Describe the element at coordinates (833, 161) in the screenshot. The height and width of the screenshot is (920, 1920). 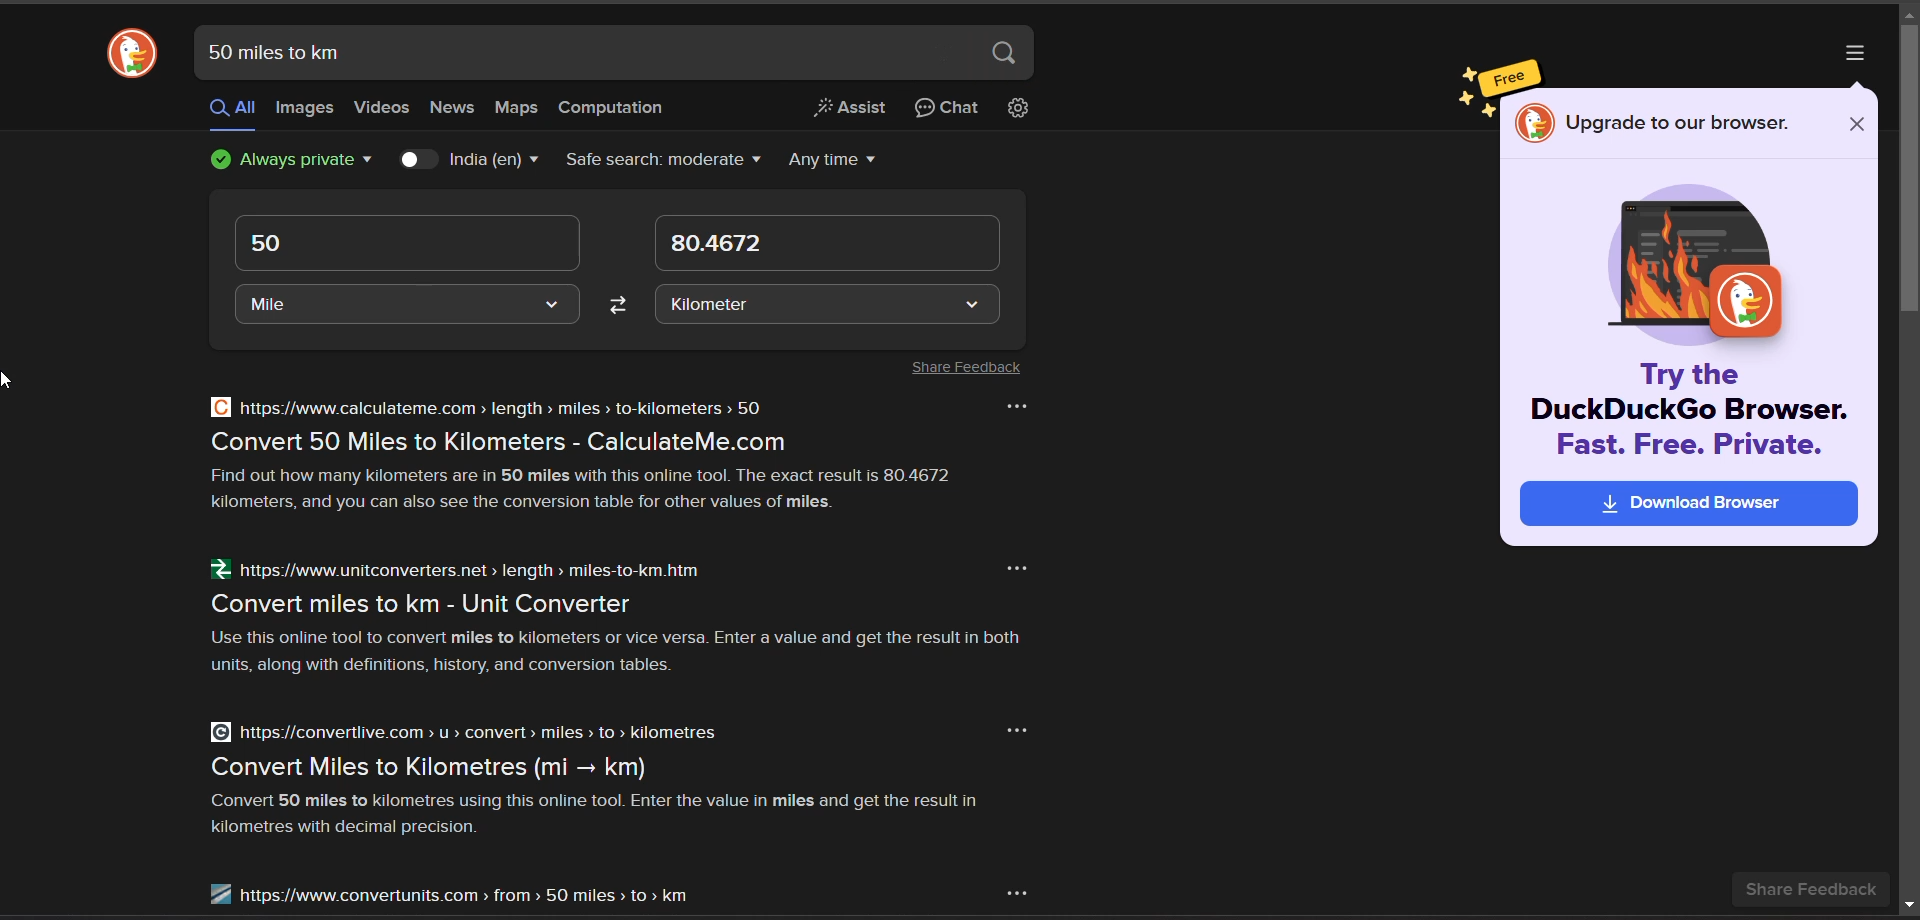
I see `result timeline filter` at that location.